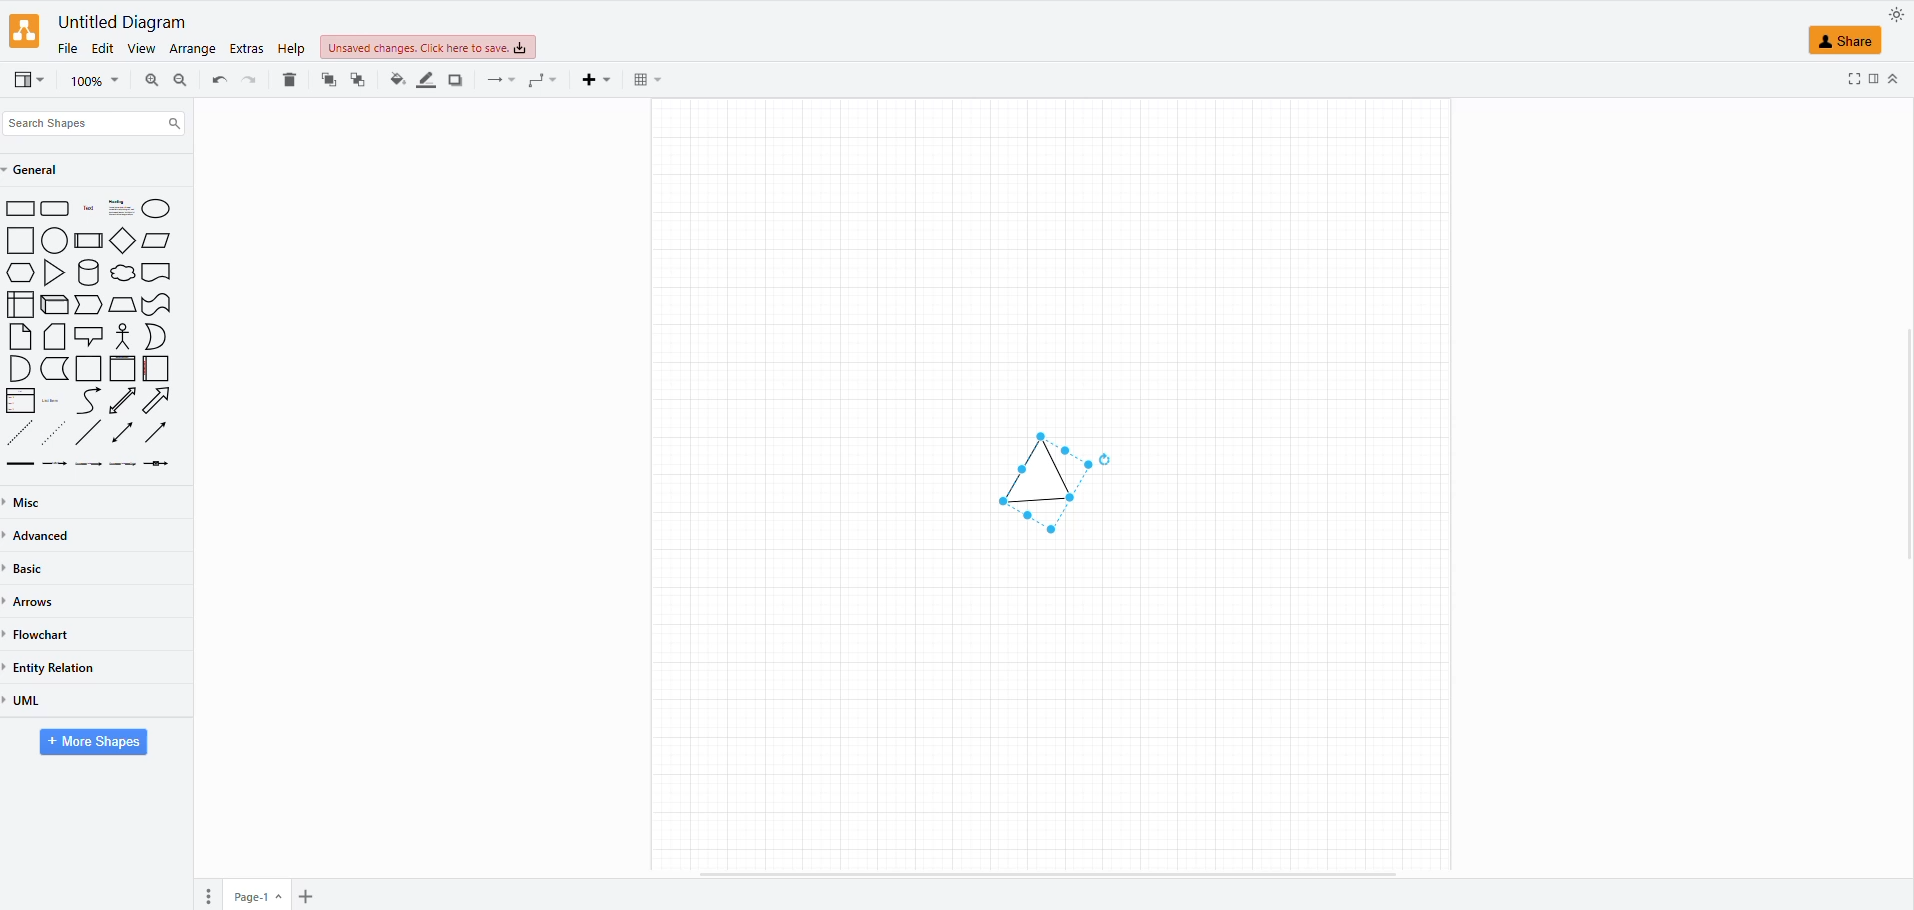  What do you see at coordinates (26, 79) in the screenshot?
I see `view` at bounding box center [26, 79].